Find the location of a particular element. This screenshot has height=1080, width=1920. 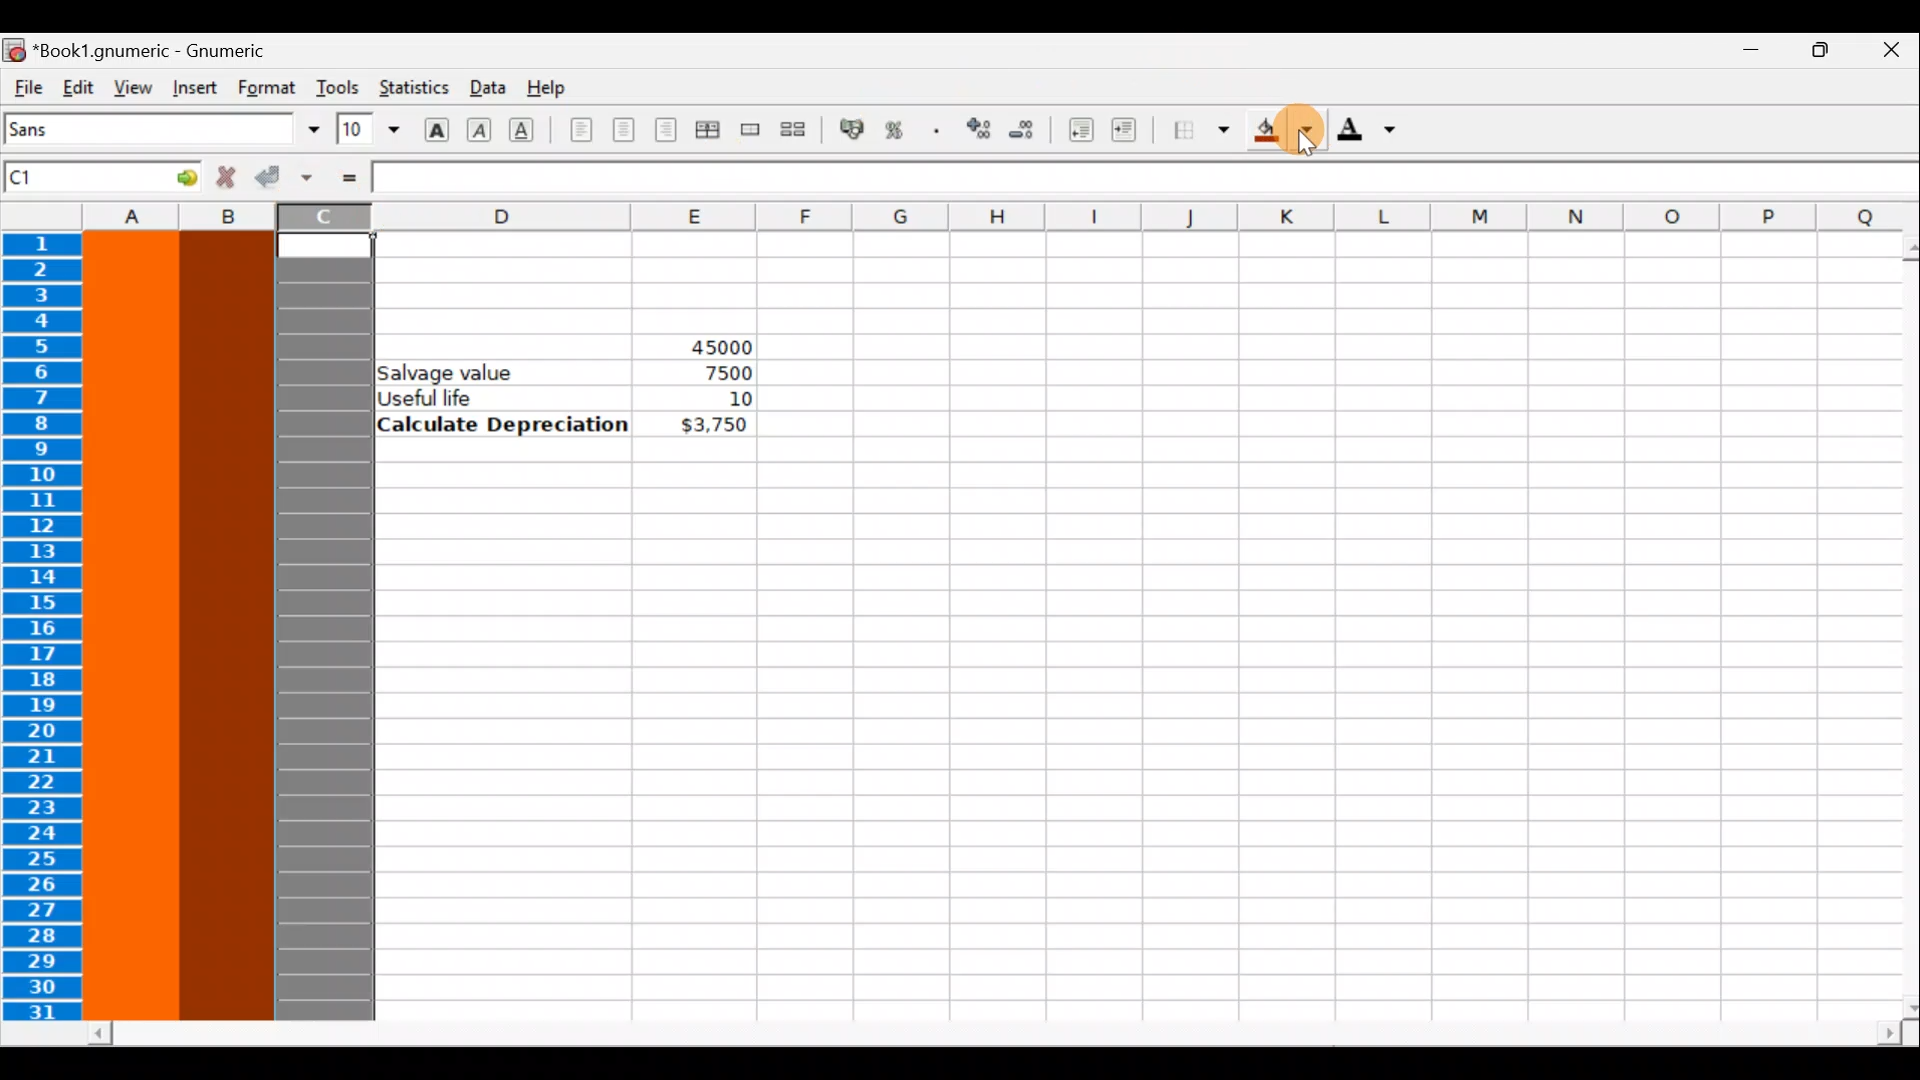

Tools is located at coordinates (337, 87).